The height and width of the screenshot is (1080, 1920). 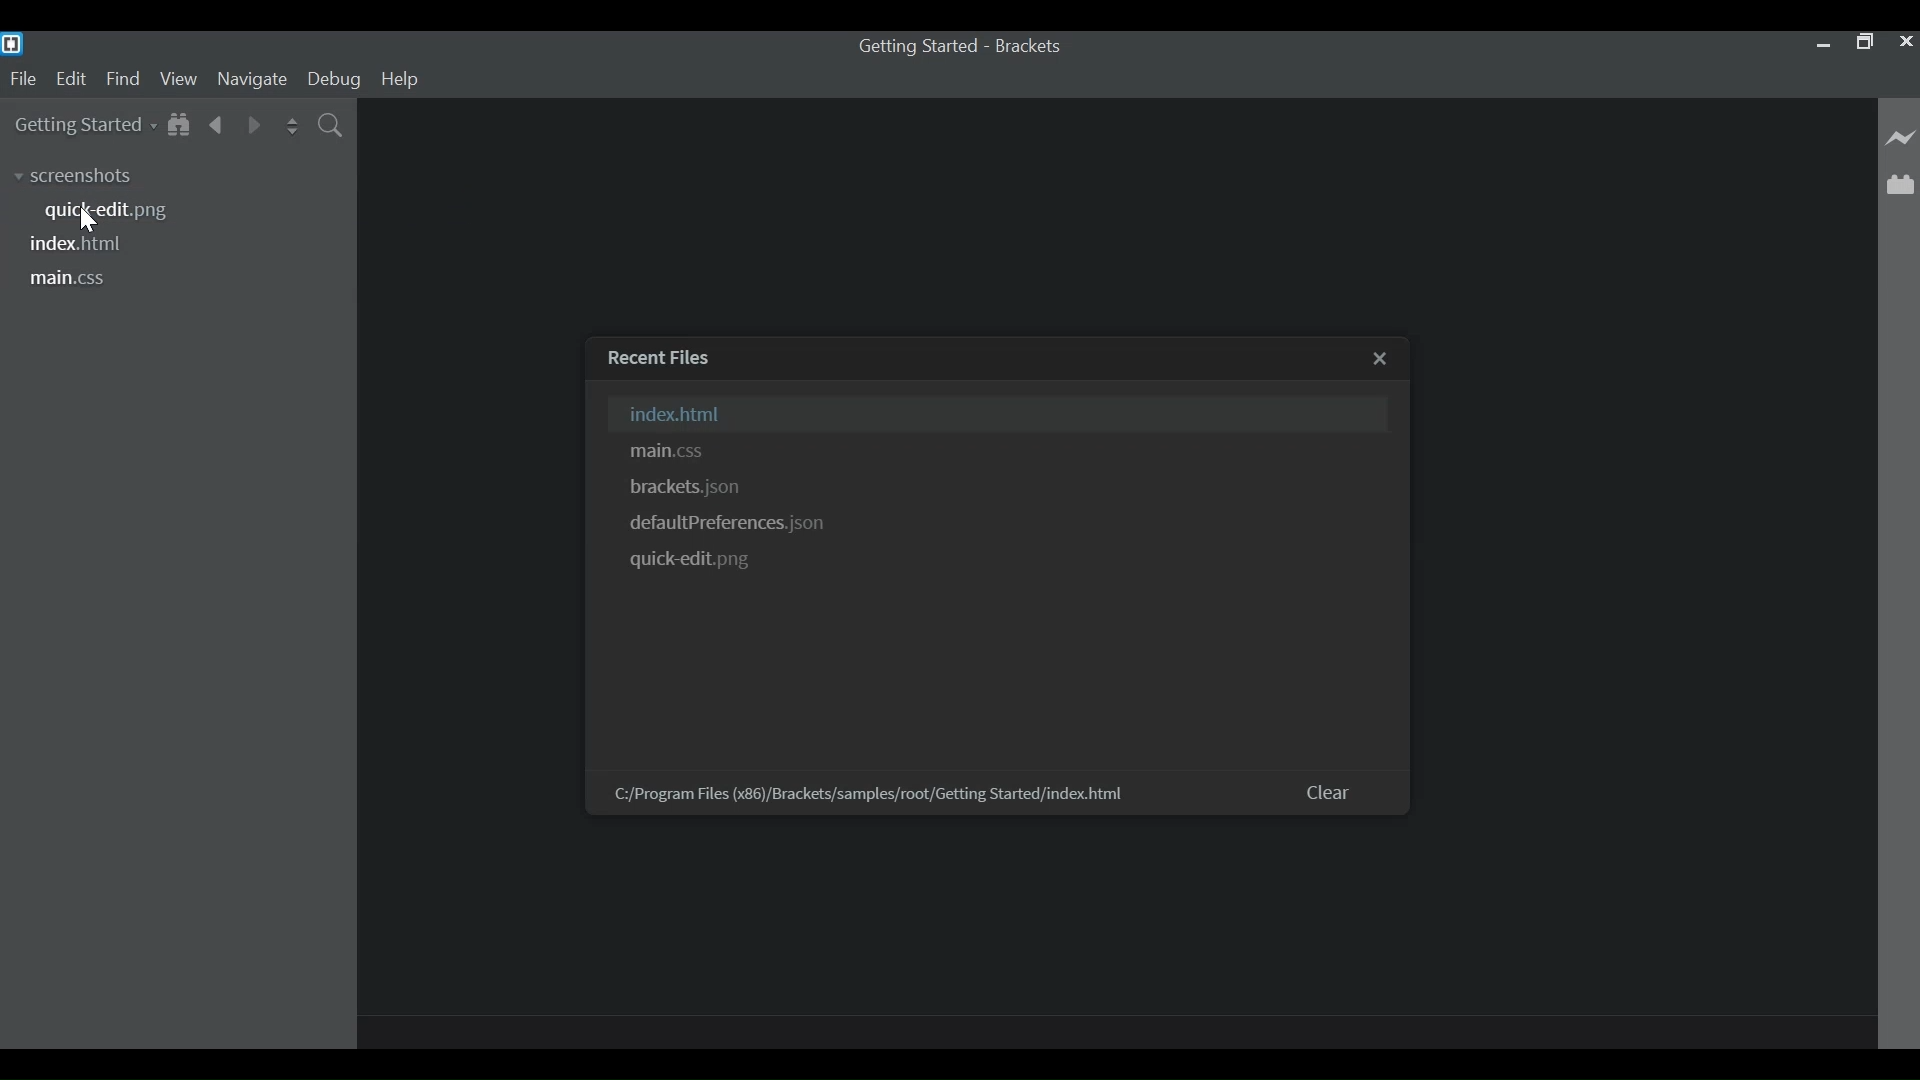 I want to click on quick-edit.png, so click(x=113, y=211).